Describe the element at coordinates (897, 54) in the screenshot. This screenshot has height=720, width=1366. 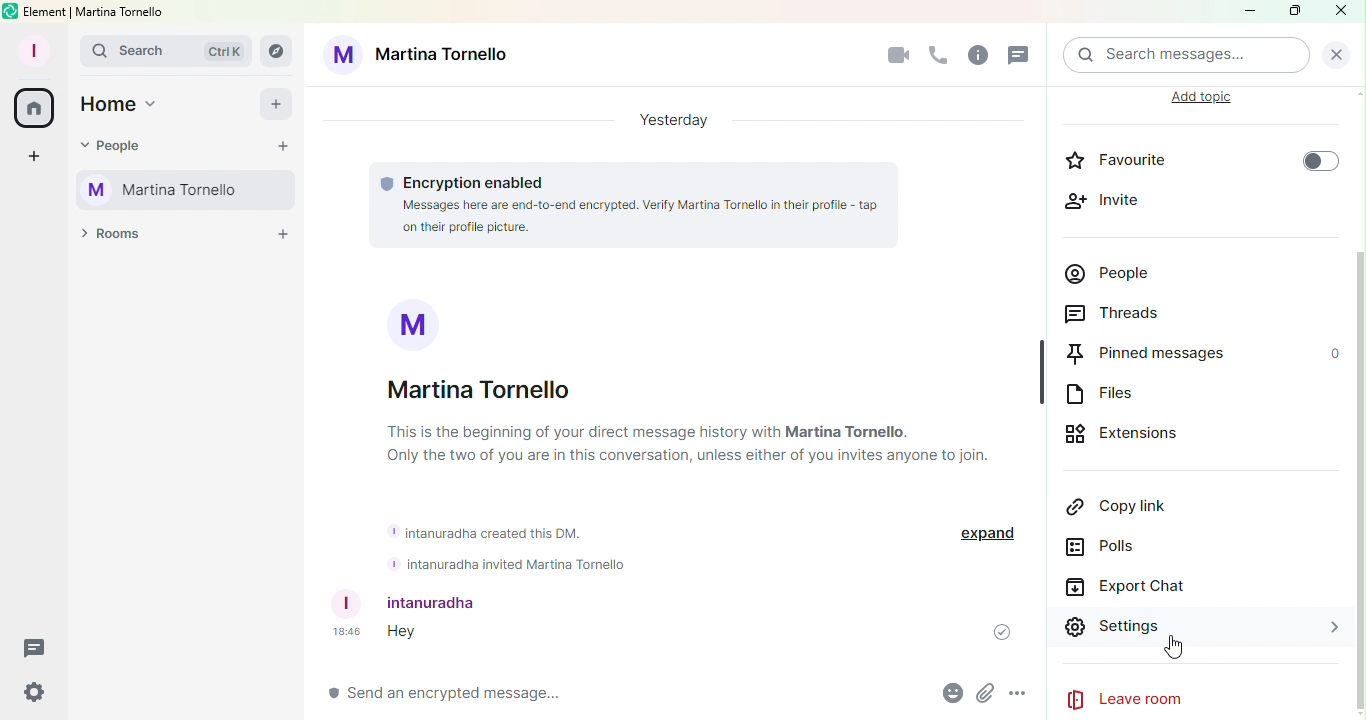
I see `Video Call` at that location.